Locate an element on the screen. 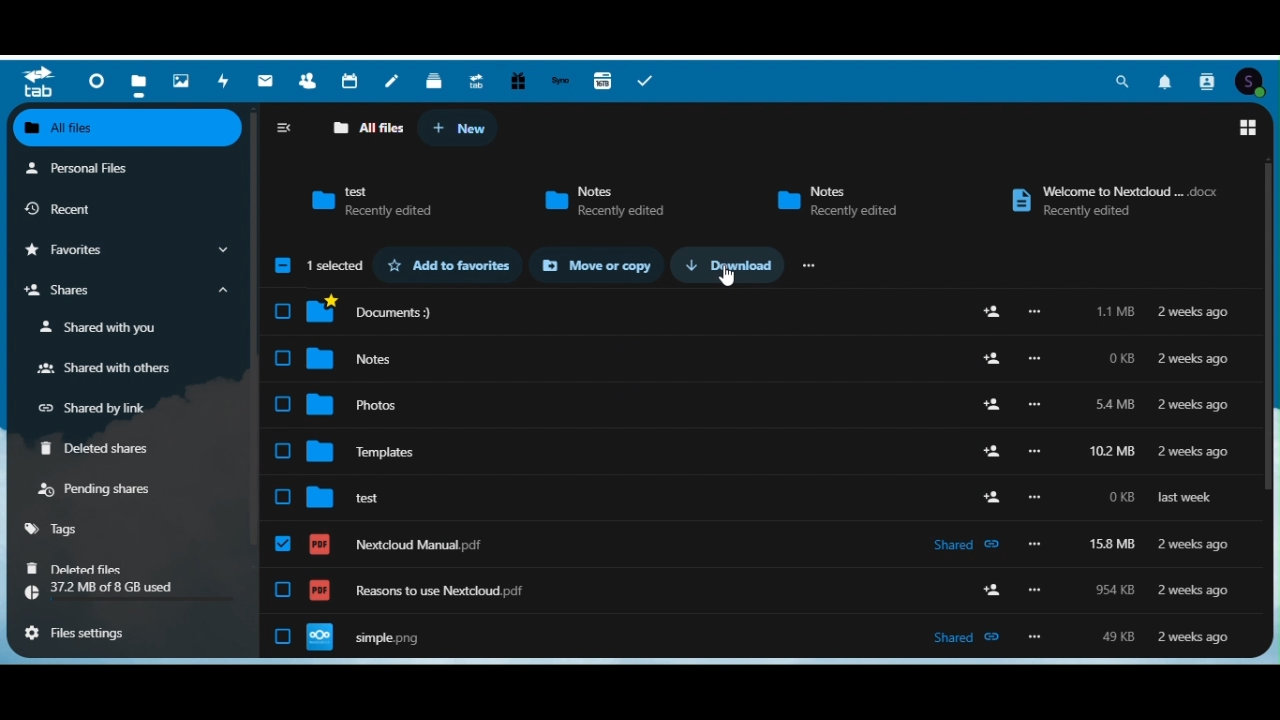 This screenshot has width=1280, height=720. Add to favourite is located at coordinates (451, 266).